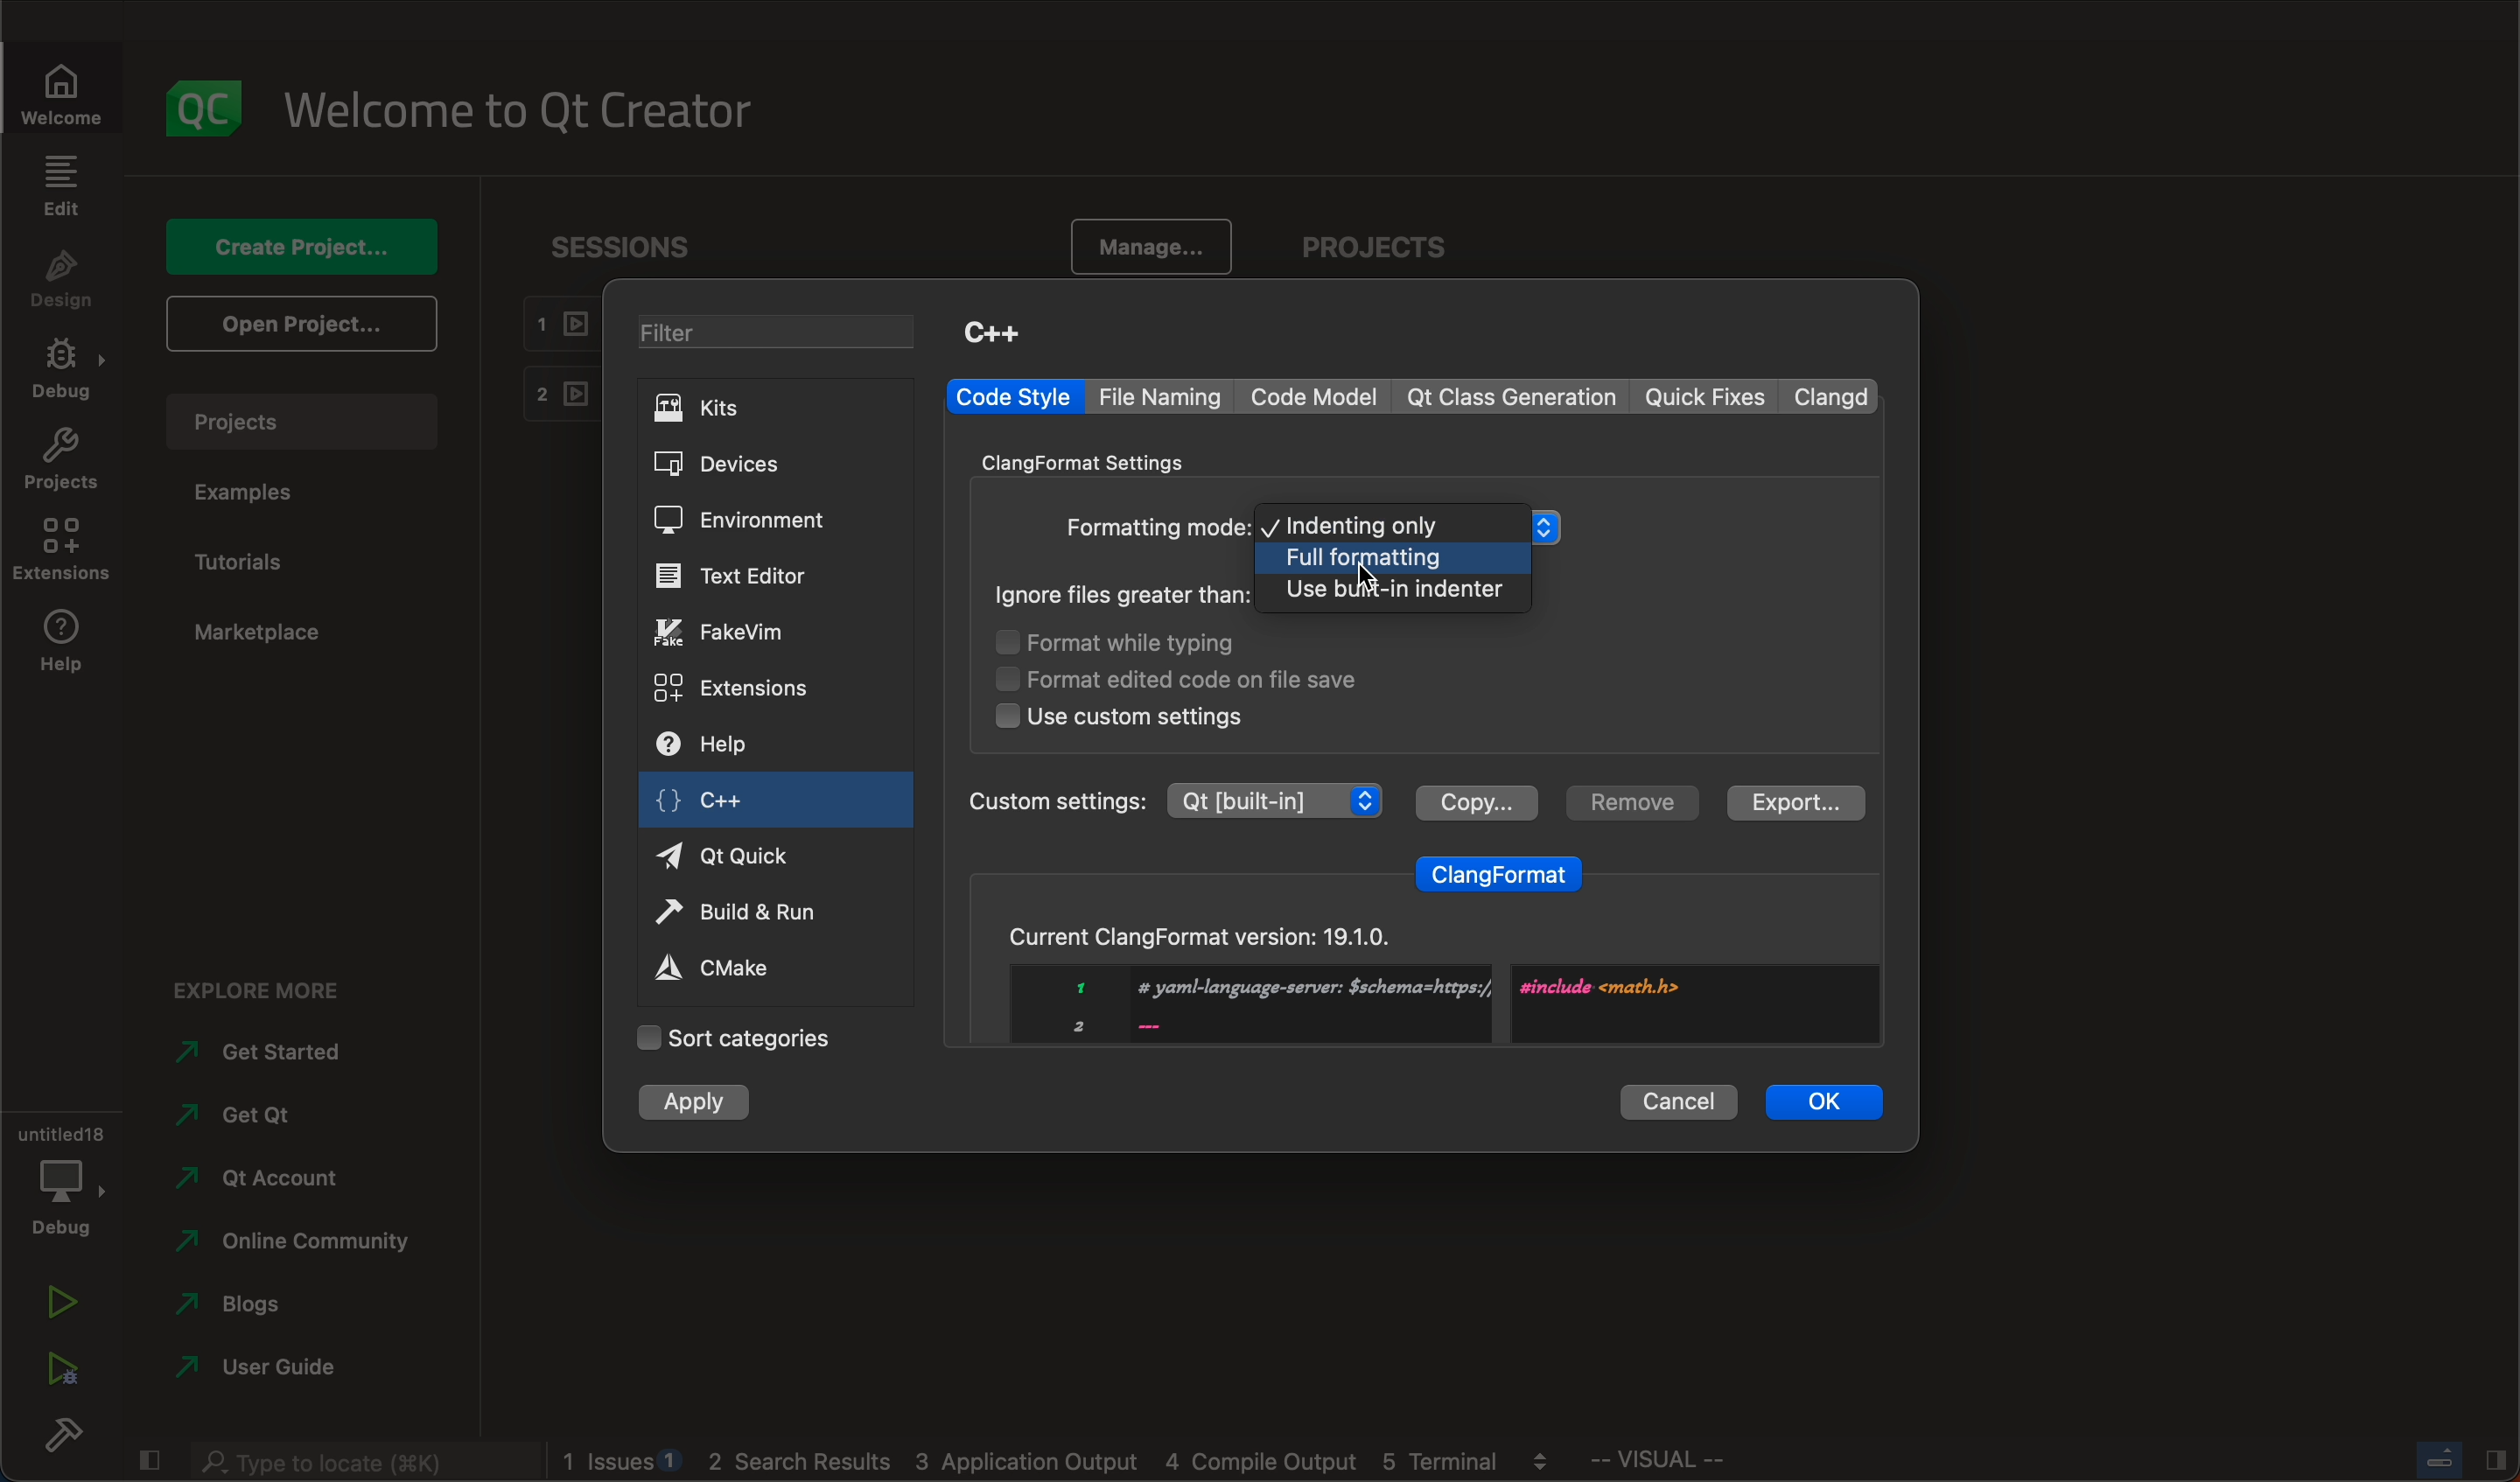 This screenshot has width=2520, height=1482. I want to click on projects, so click(62, 464).